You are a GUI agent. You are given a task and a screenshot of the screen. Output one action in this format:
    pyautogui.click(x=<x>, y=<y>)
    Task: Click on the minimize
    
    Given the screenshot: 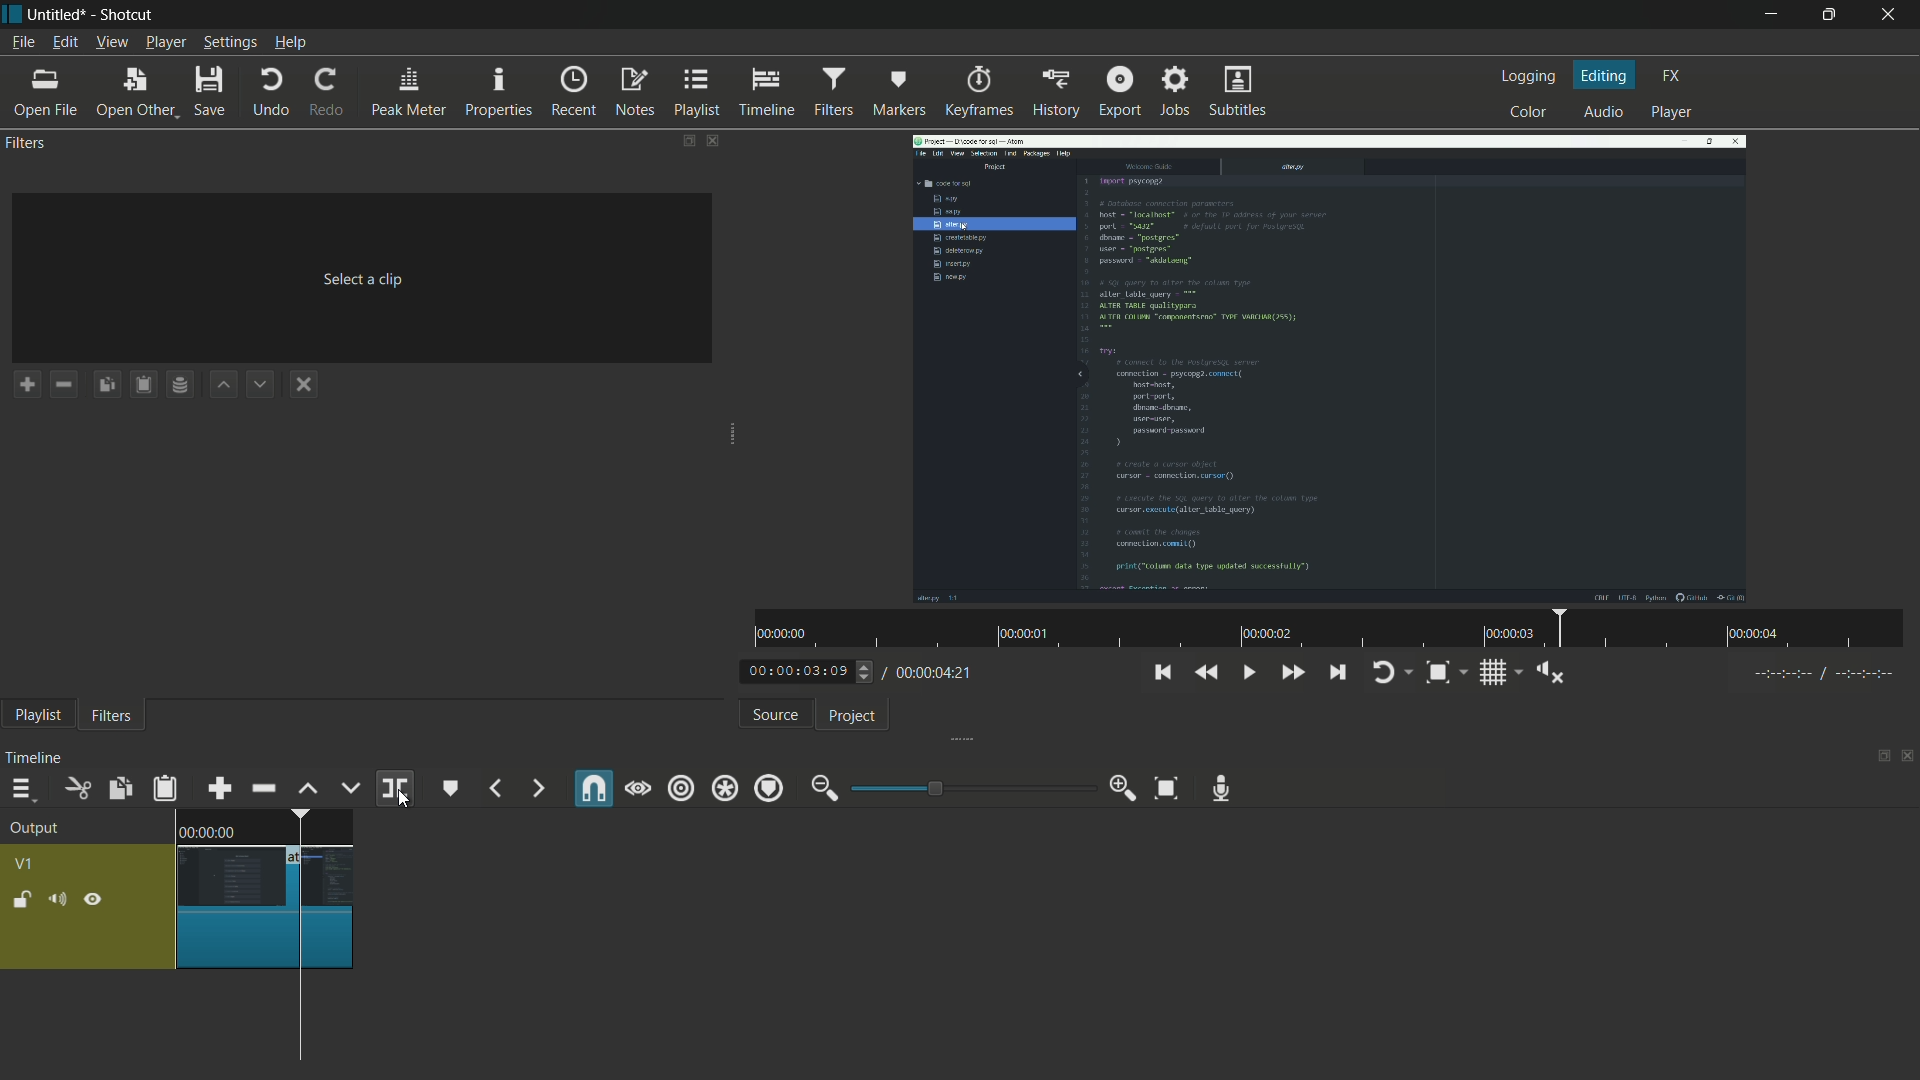 What is the action you would take?
    pyautogui.click(x=1769, y=15)
    